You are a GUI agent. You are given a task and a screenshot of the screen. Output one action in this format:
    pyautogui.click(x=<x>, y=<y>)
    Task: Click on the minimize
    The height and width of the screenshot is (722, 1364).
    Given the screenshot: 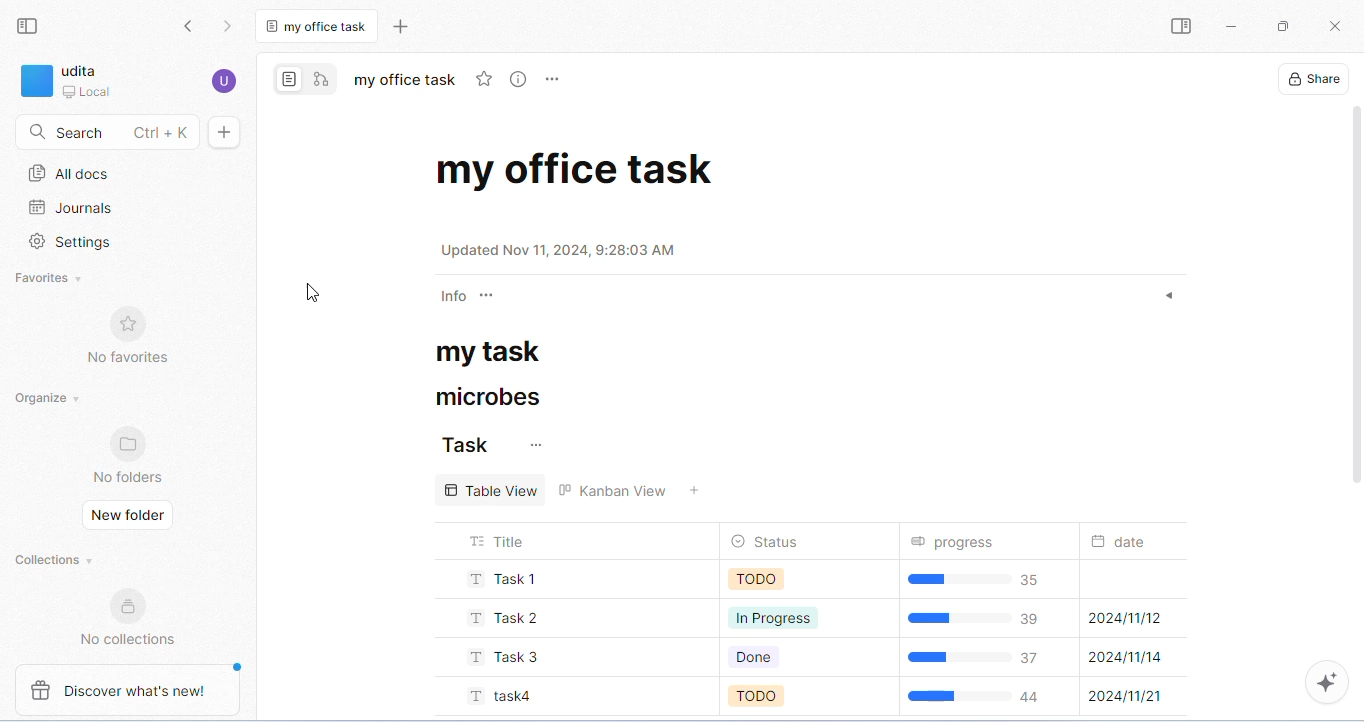 What is the action you would take?
    pyautogui.click(x=1232, y=27)
    